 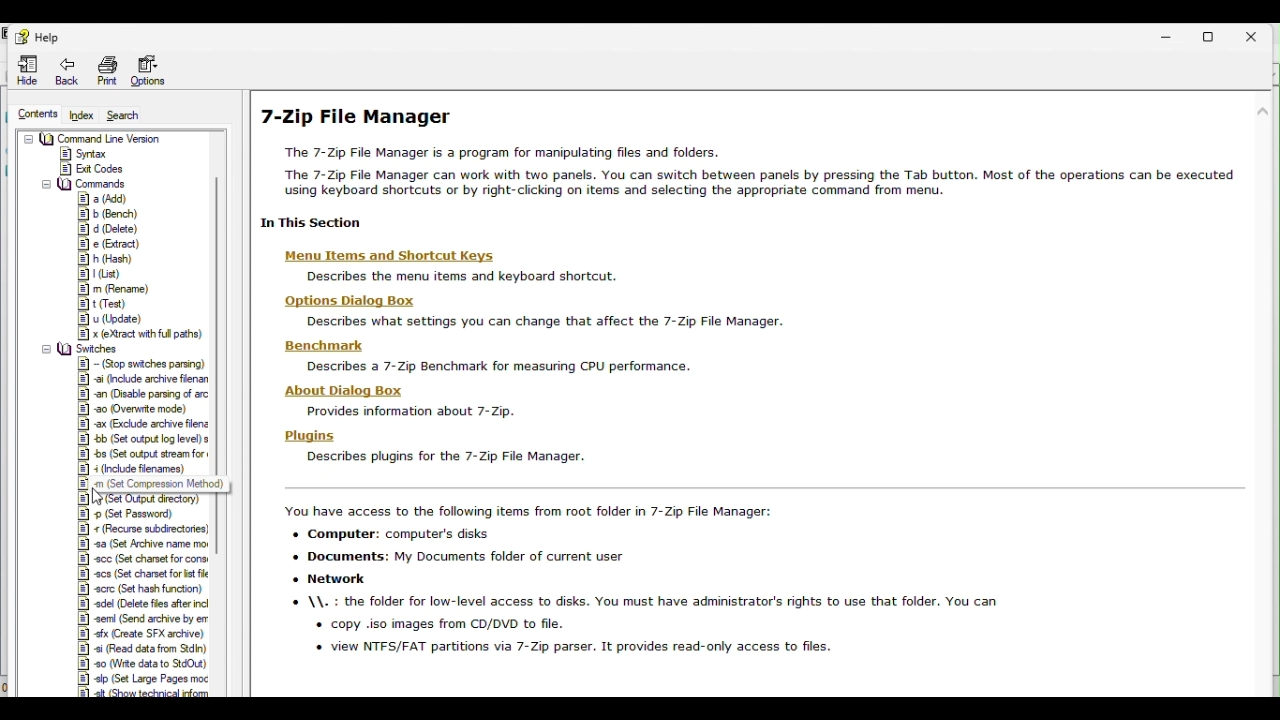 What do you see at coordinates (146, 499) in the screenshot?
I see `set output directory` at bounding box center [146, 499].